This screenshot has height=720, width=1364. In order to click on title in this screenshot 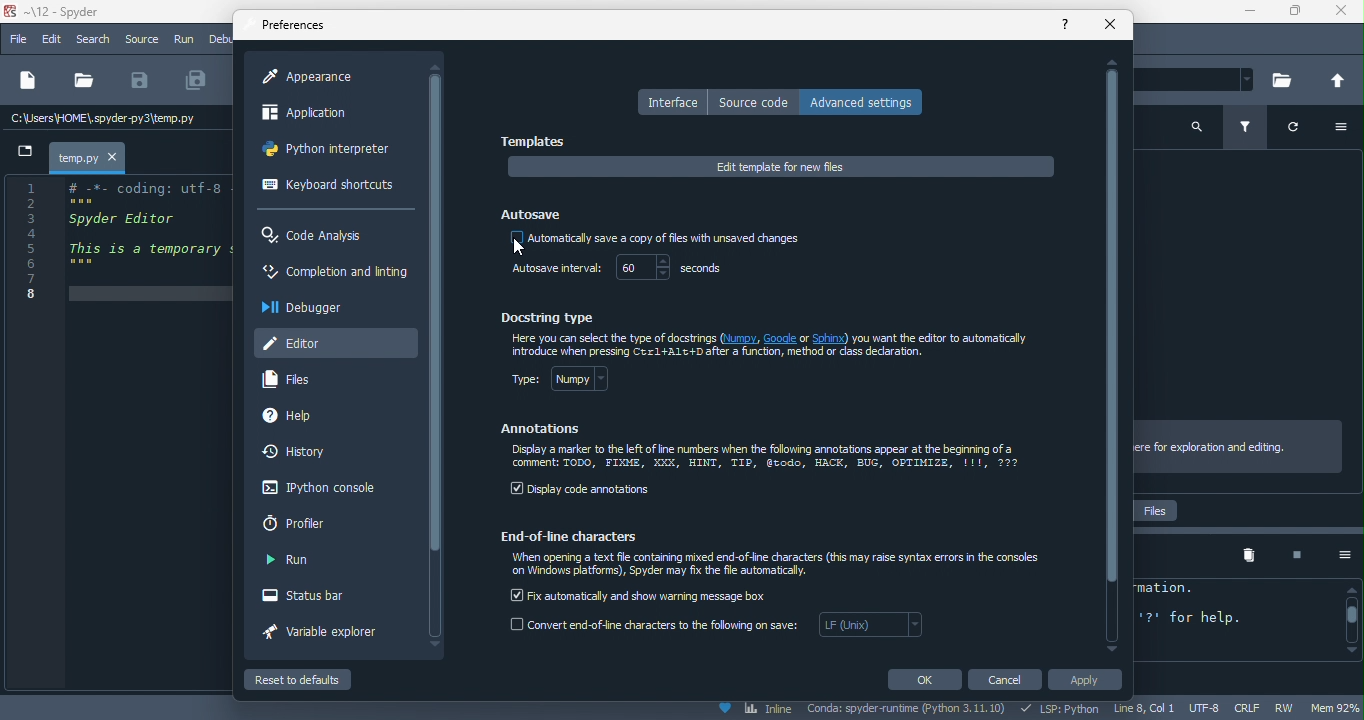, I will do `click(62, 13)`.